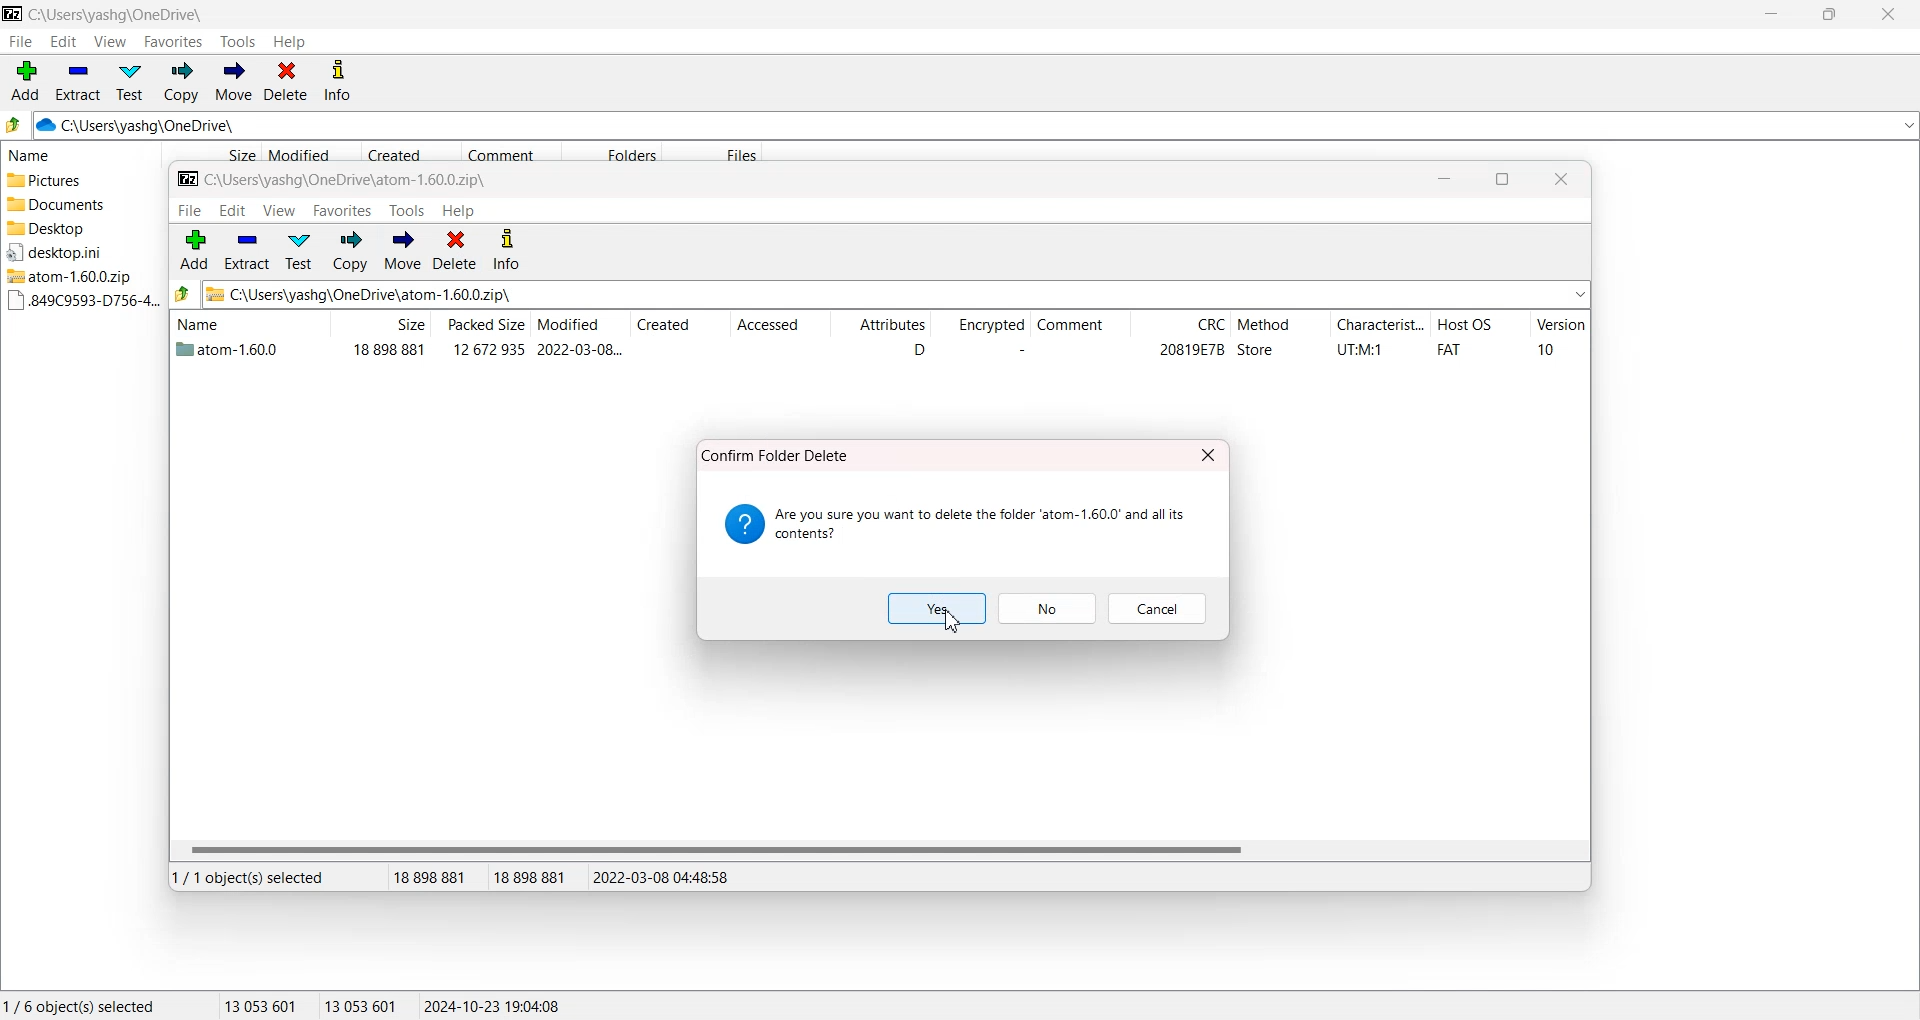 The width and height of the screenshot is (1920, 1020). I want to click on Move, so click(233, 82).